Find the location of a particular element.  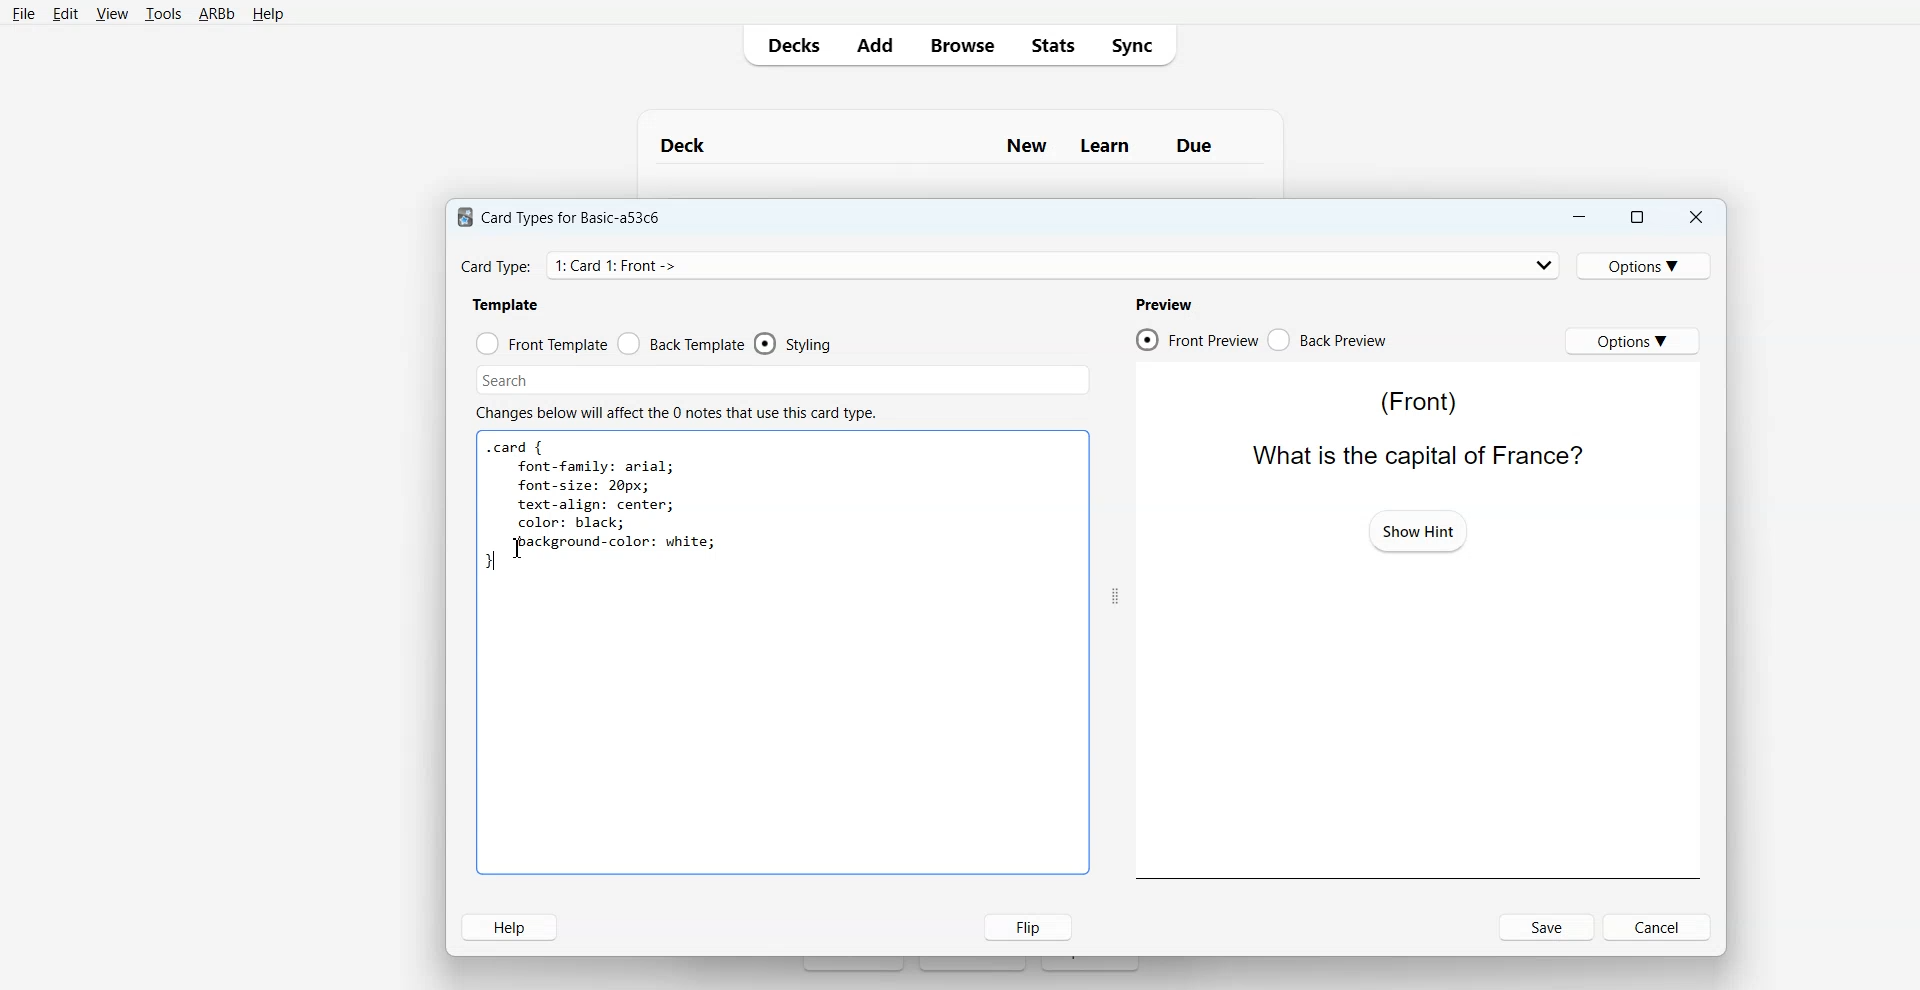

Cancel is located at coordinates (1660, 926).